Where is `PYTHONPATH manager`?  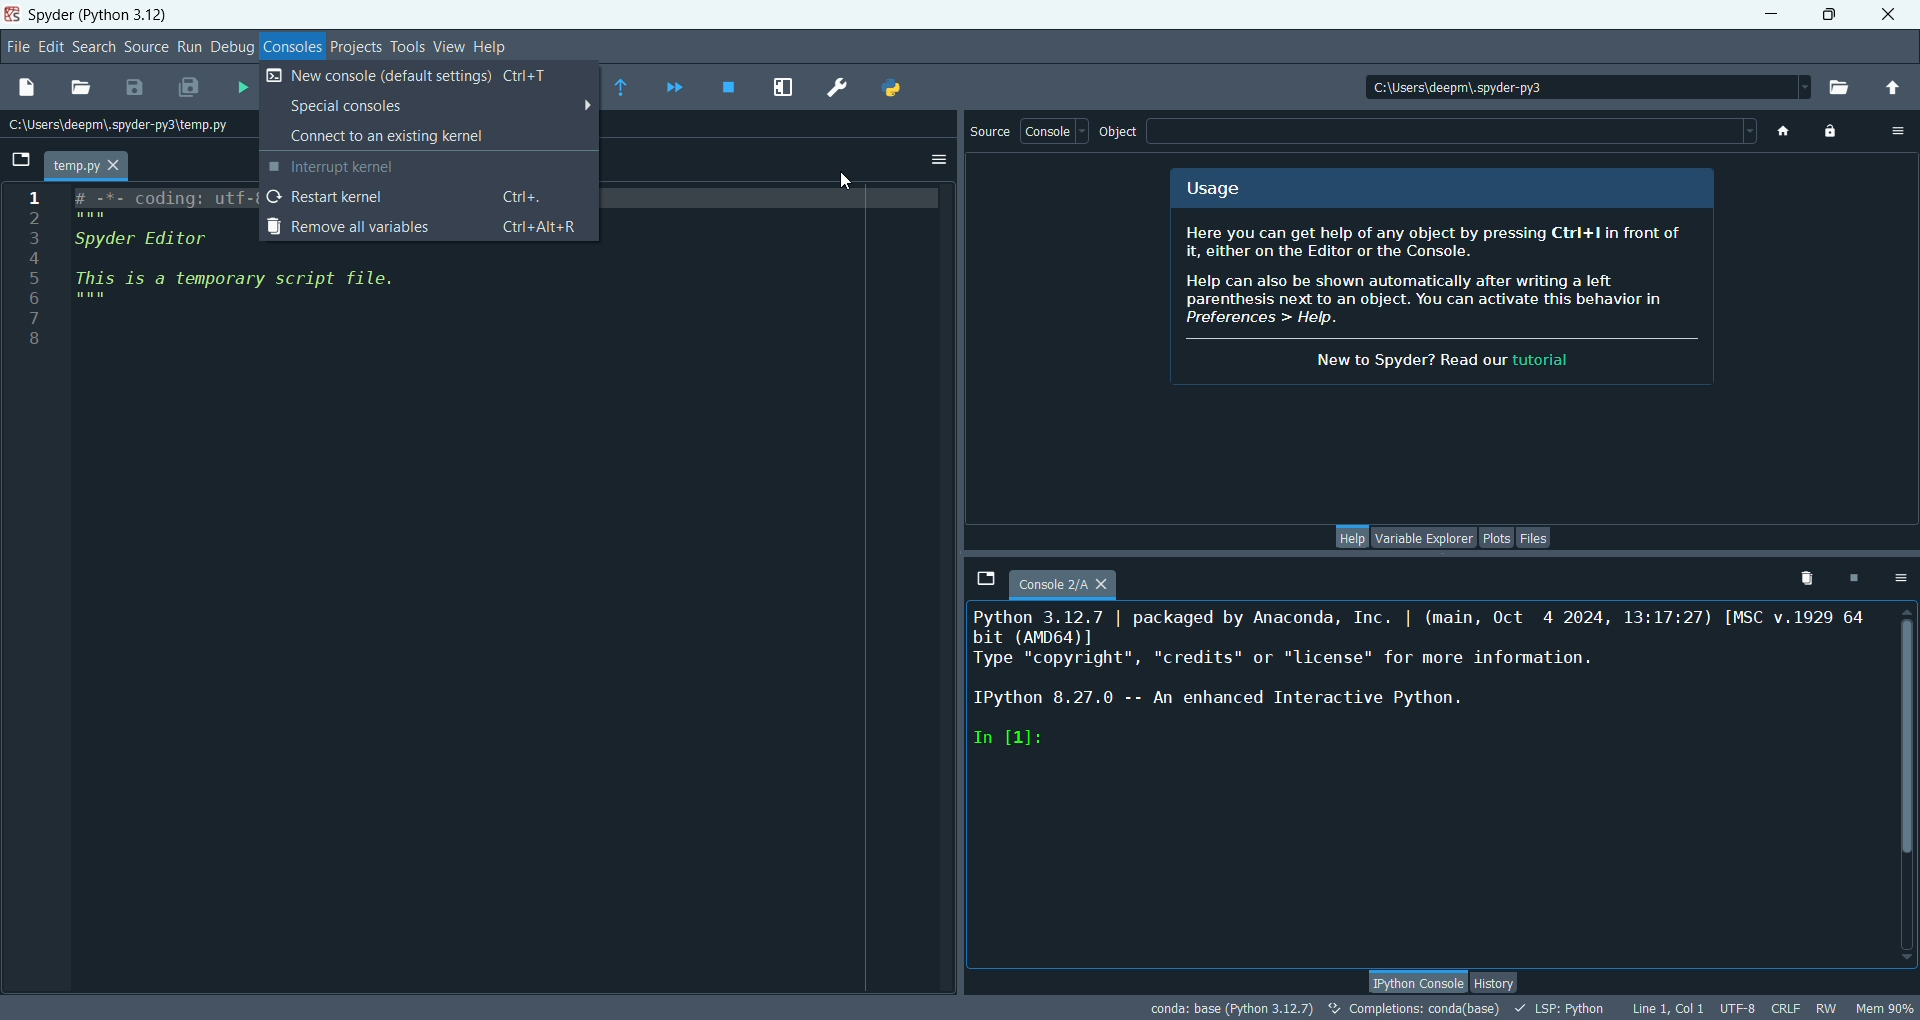
PYTHONPATH manager is located at coordinates (891, 90).